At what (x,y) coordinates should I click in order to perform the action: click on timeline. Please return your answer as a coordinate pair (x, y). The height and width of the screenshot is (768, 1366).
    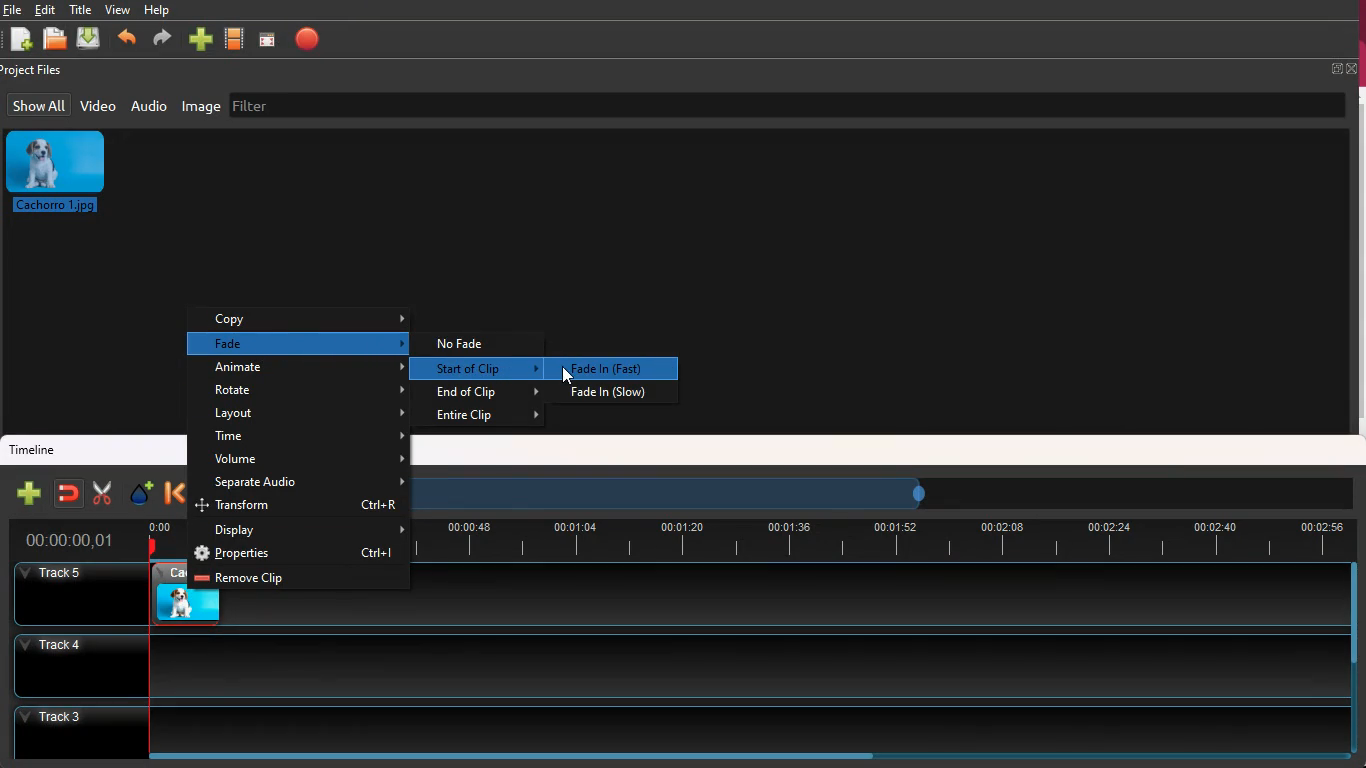
    Looking at the image, I should click on (36, 449).